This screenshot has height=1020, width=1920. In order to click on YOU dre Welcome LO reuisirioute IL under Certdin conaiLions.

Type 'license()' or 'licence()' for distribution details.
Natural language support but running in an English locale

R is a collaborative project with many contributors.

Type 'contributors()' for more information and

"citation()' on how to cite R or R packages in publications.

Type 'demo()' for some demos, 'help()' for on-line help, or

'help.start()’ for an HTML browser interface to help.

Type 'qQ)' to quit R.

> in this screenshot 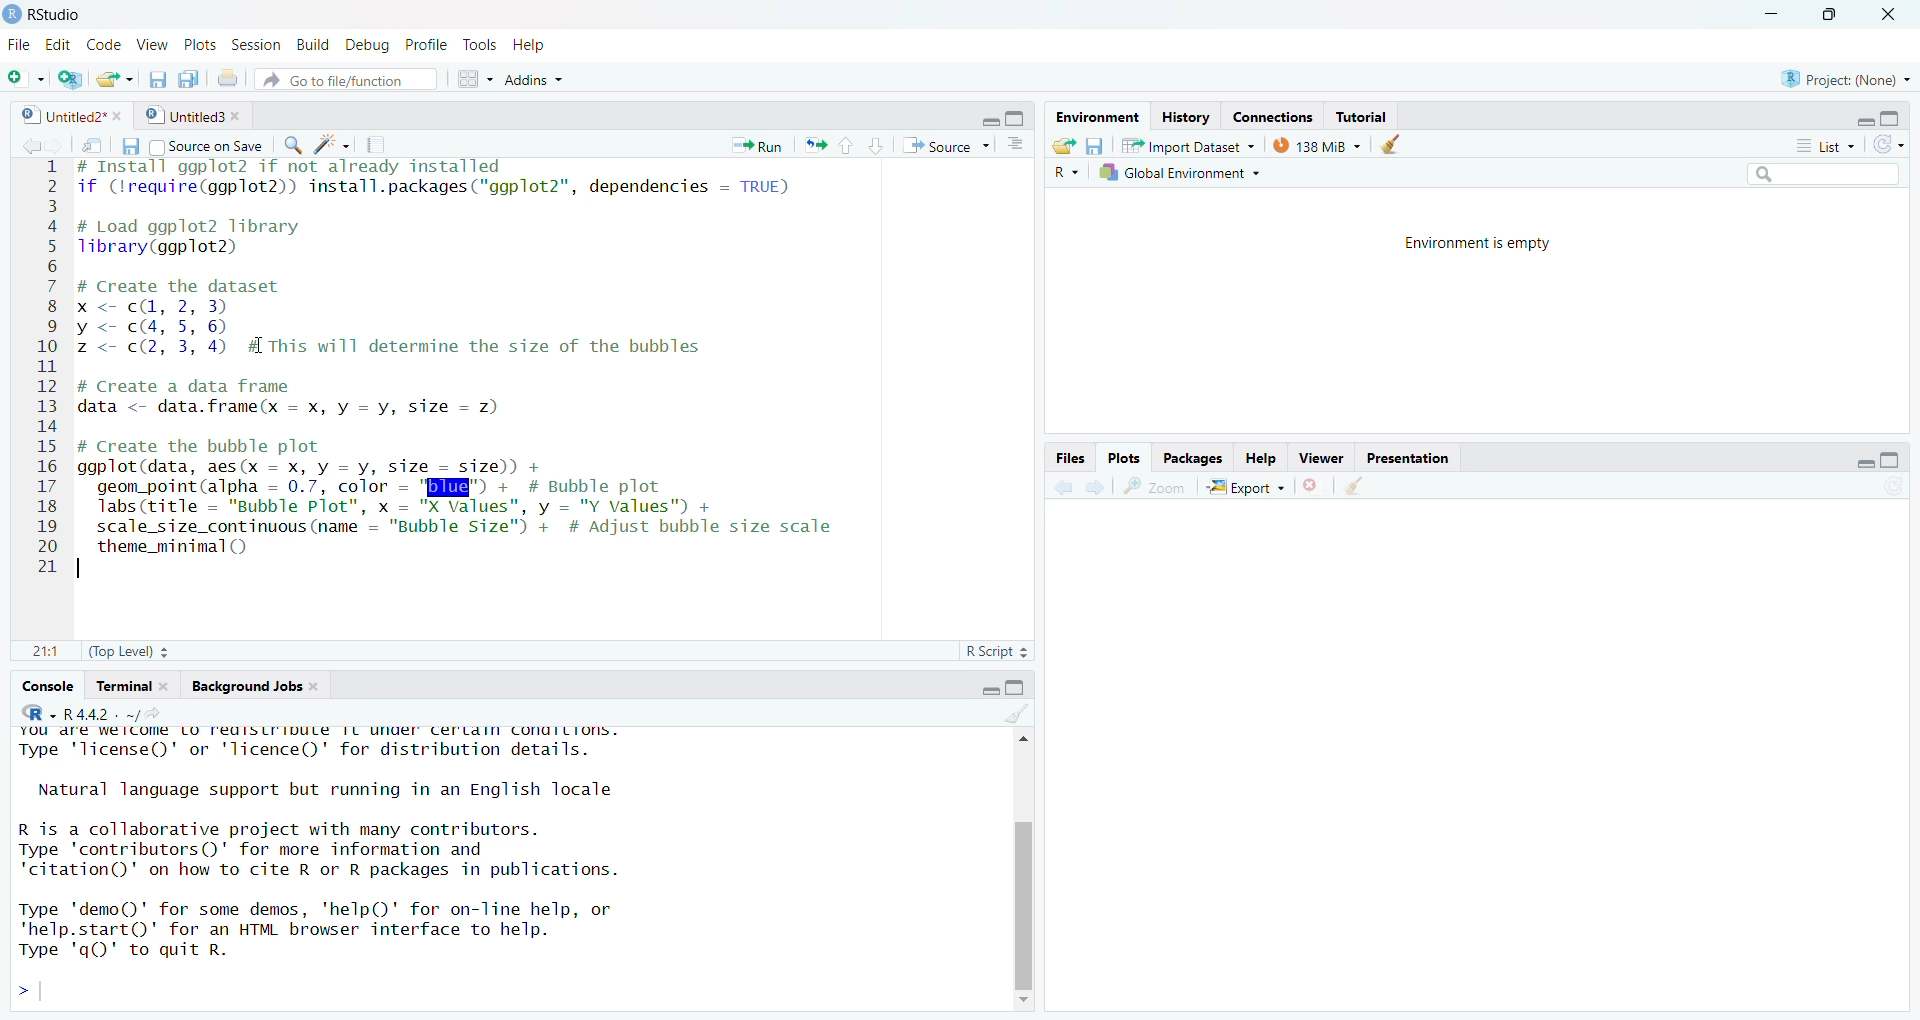, I will do `click(470, 868)`.